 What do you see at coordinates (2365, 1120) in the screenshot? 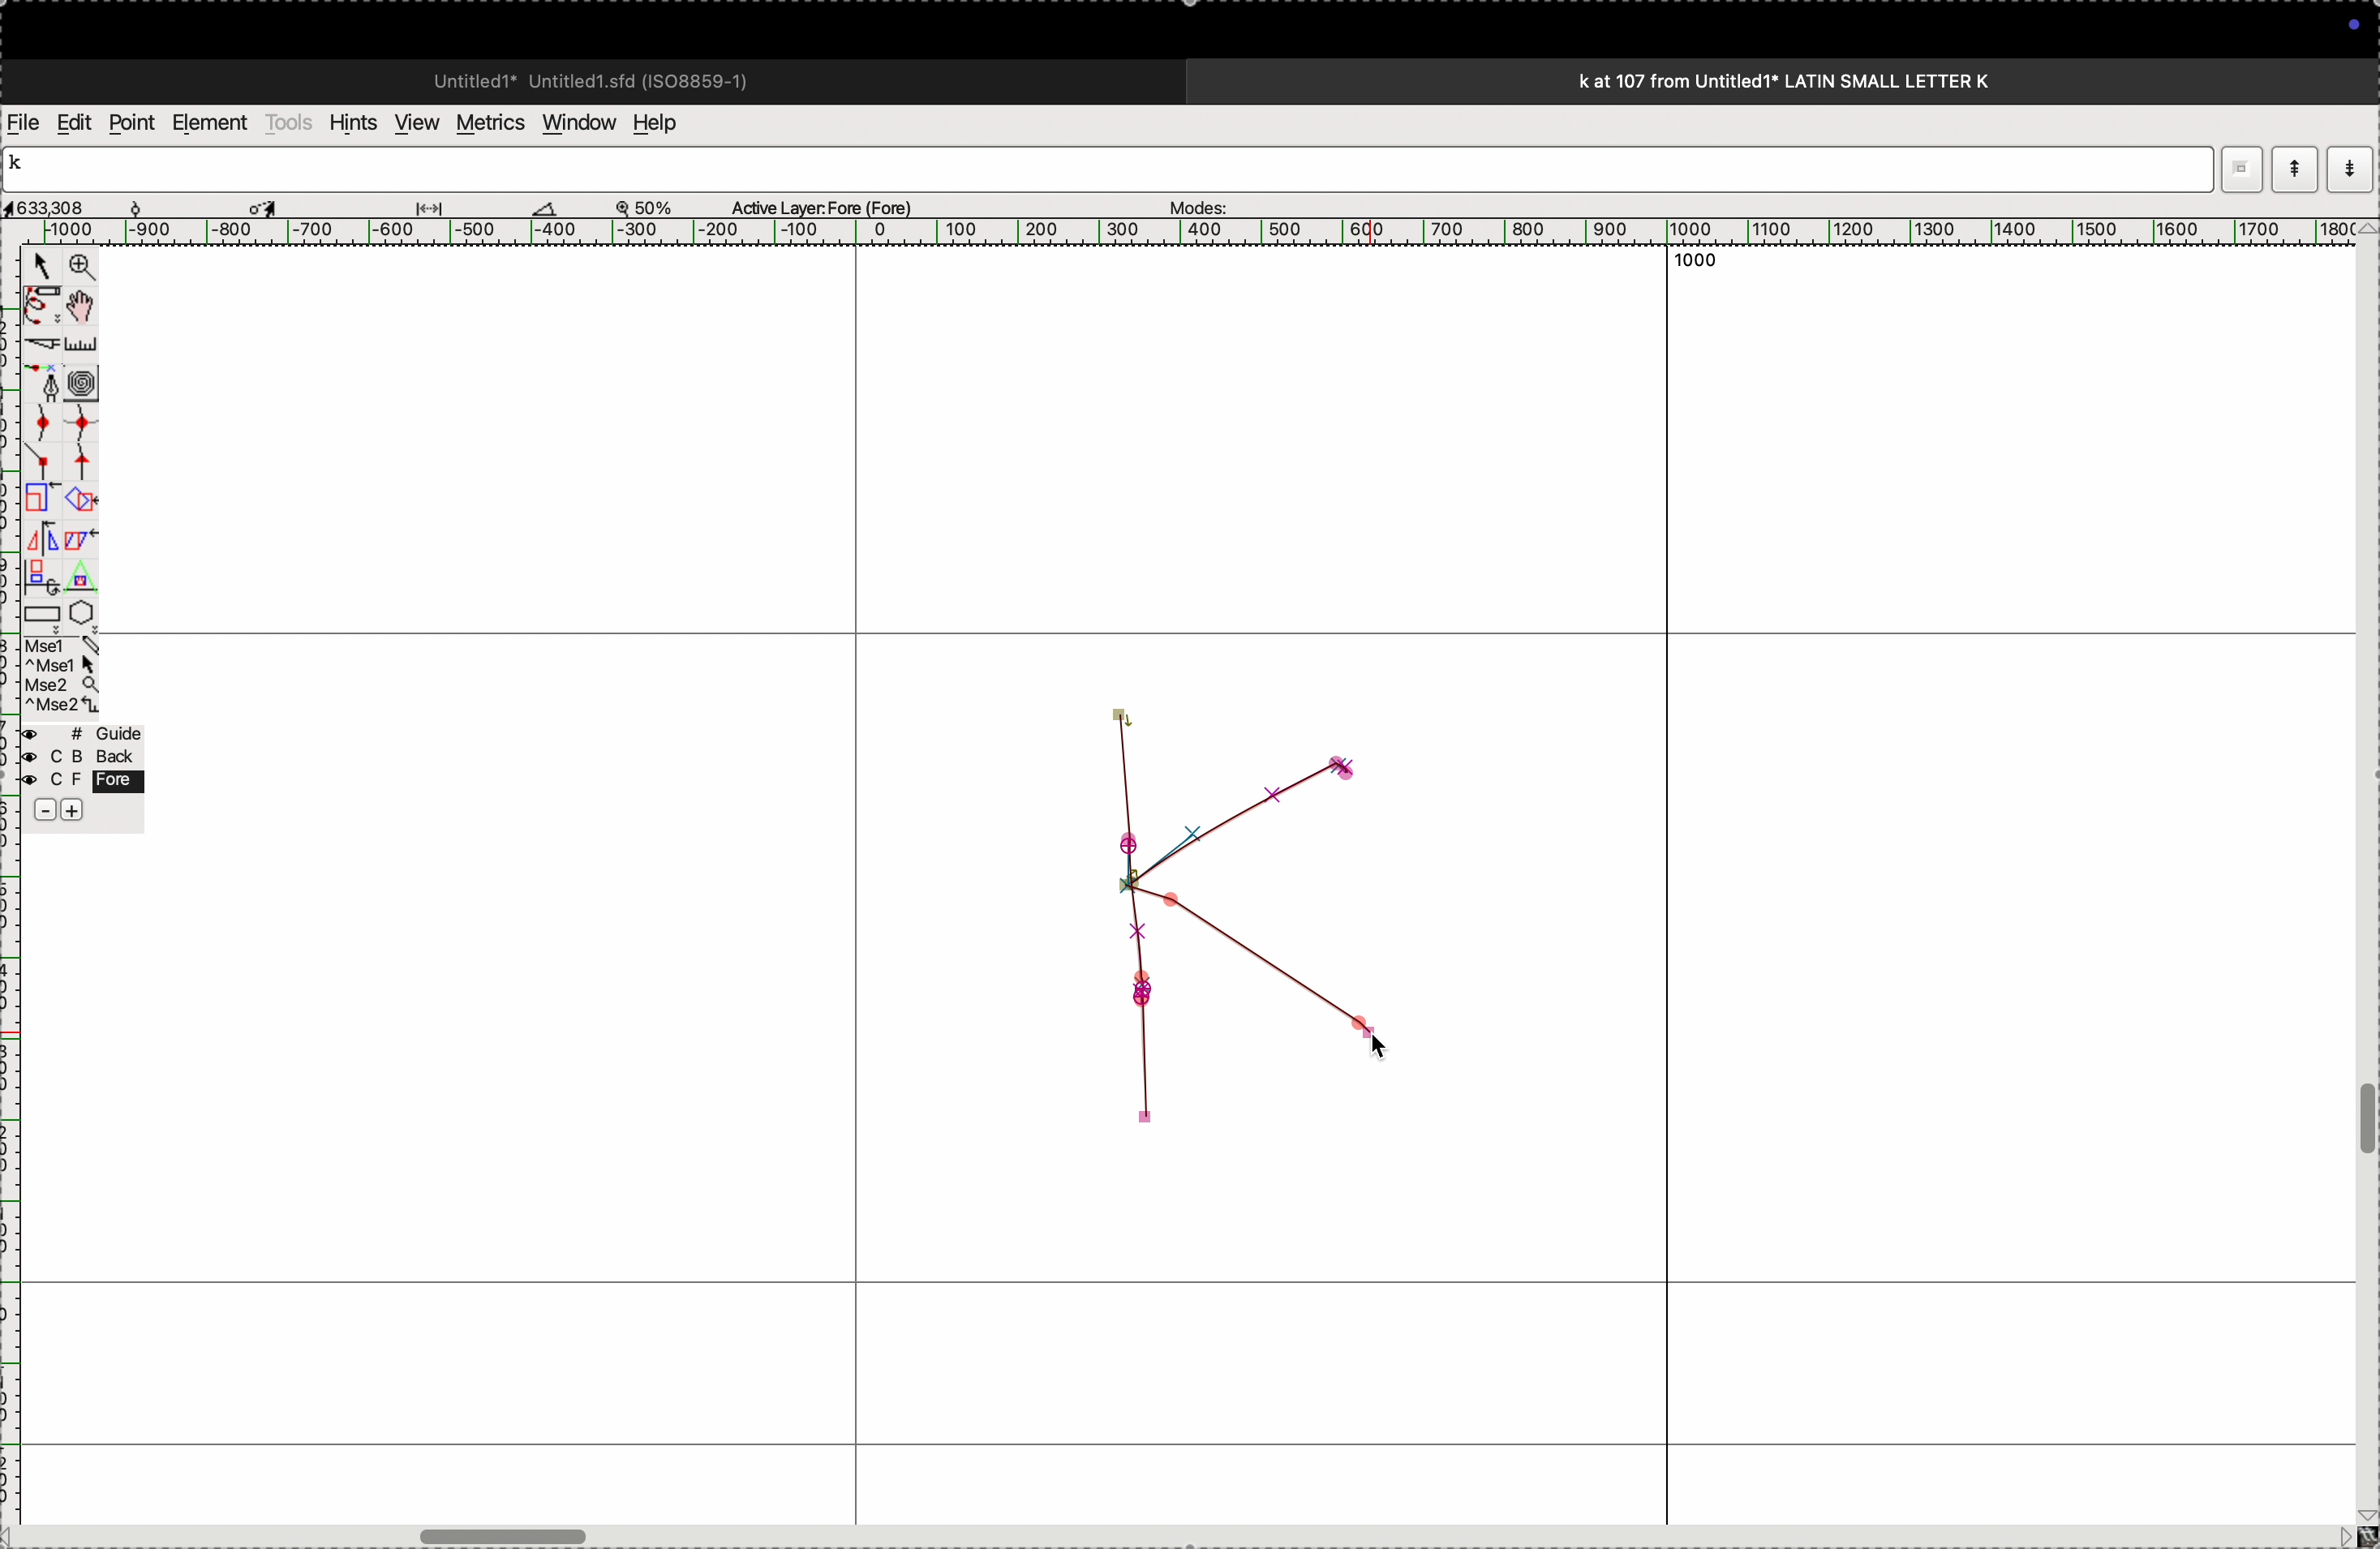
I see `toggle` at bounding box center [2365, 1120].